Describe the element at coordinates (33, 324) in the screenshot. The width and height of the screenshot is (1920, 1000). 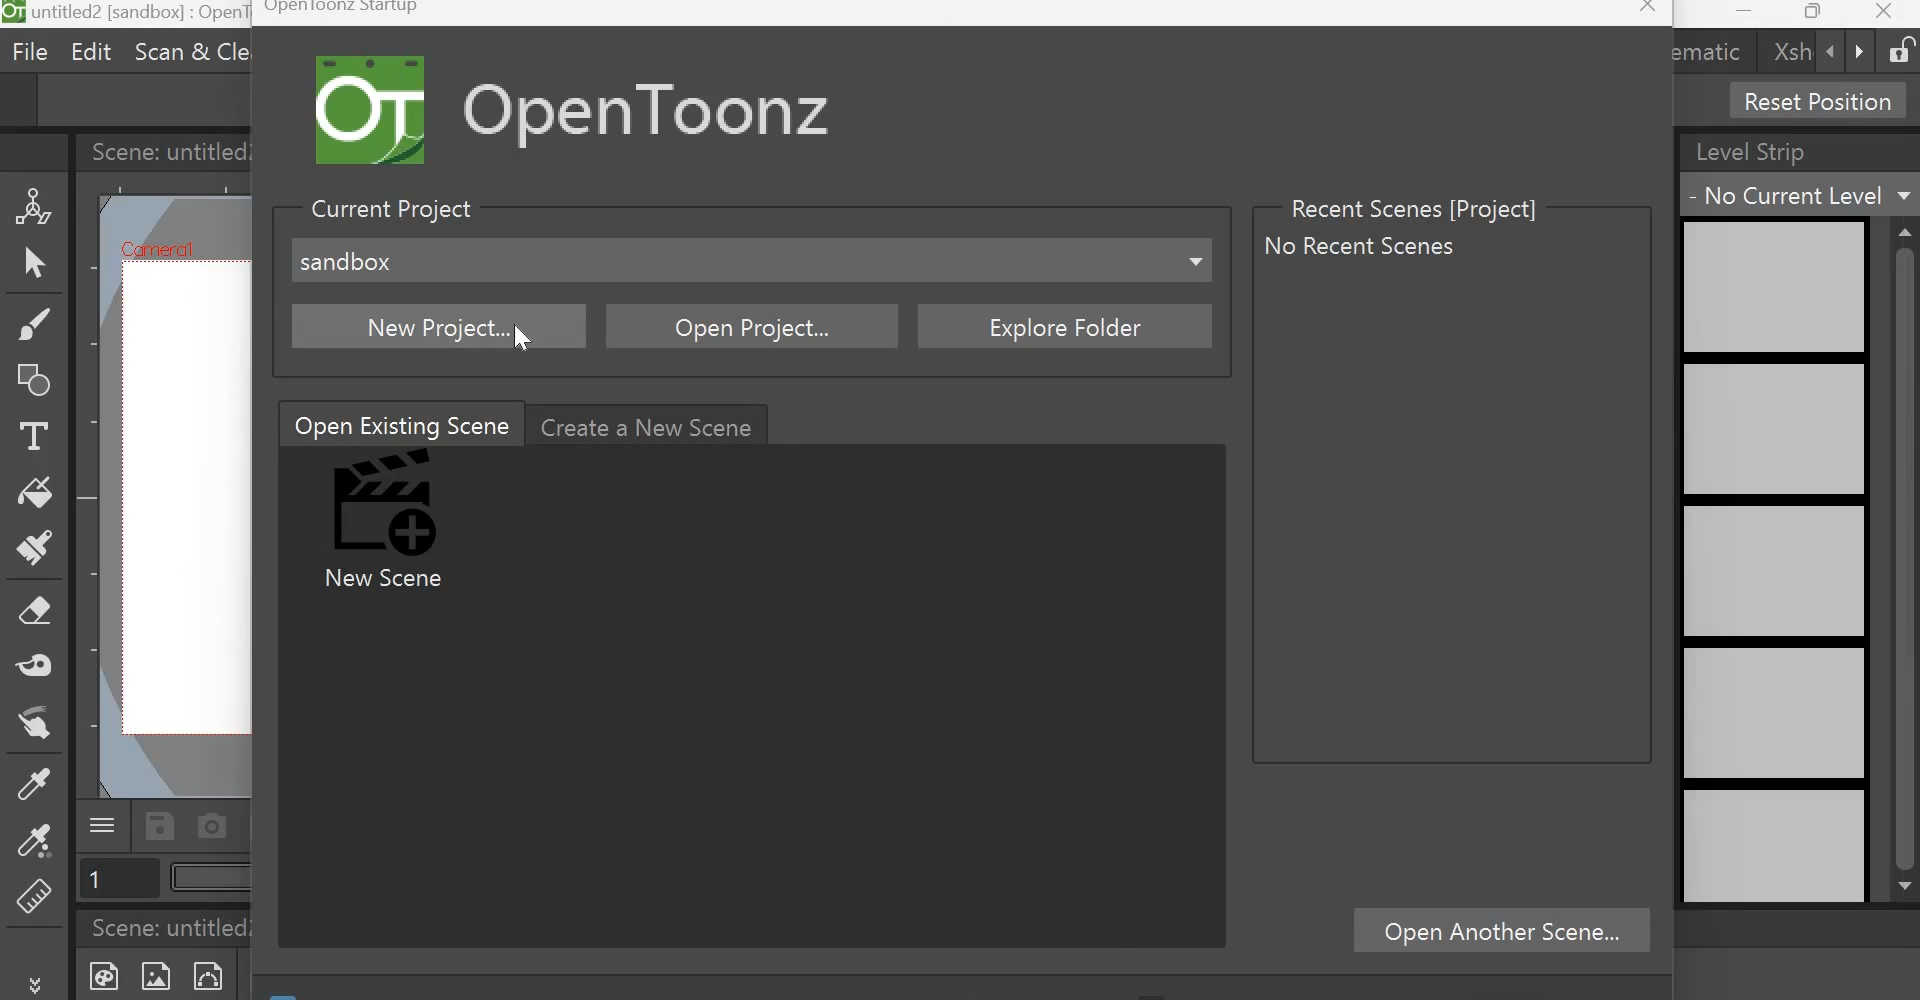
I see `Brush tool` at that location.